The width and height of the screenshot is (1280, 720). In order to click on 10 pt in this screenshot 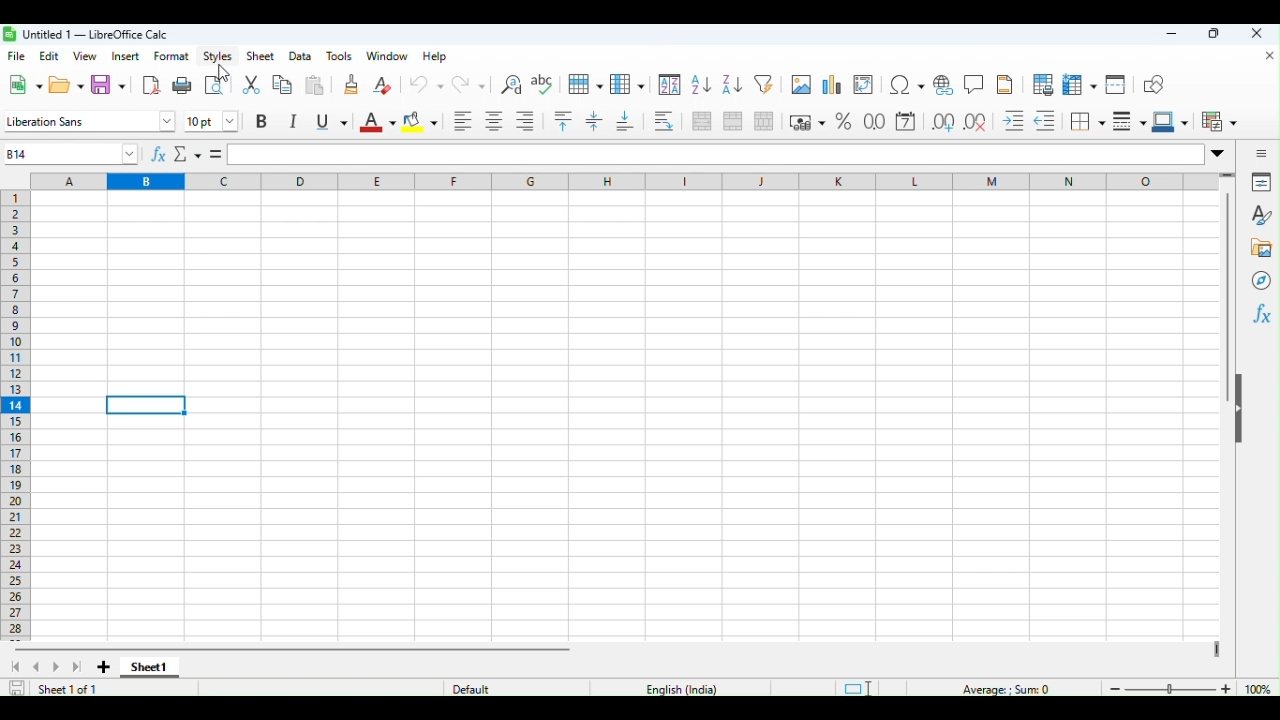, I will do `click(211, 122)`.